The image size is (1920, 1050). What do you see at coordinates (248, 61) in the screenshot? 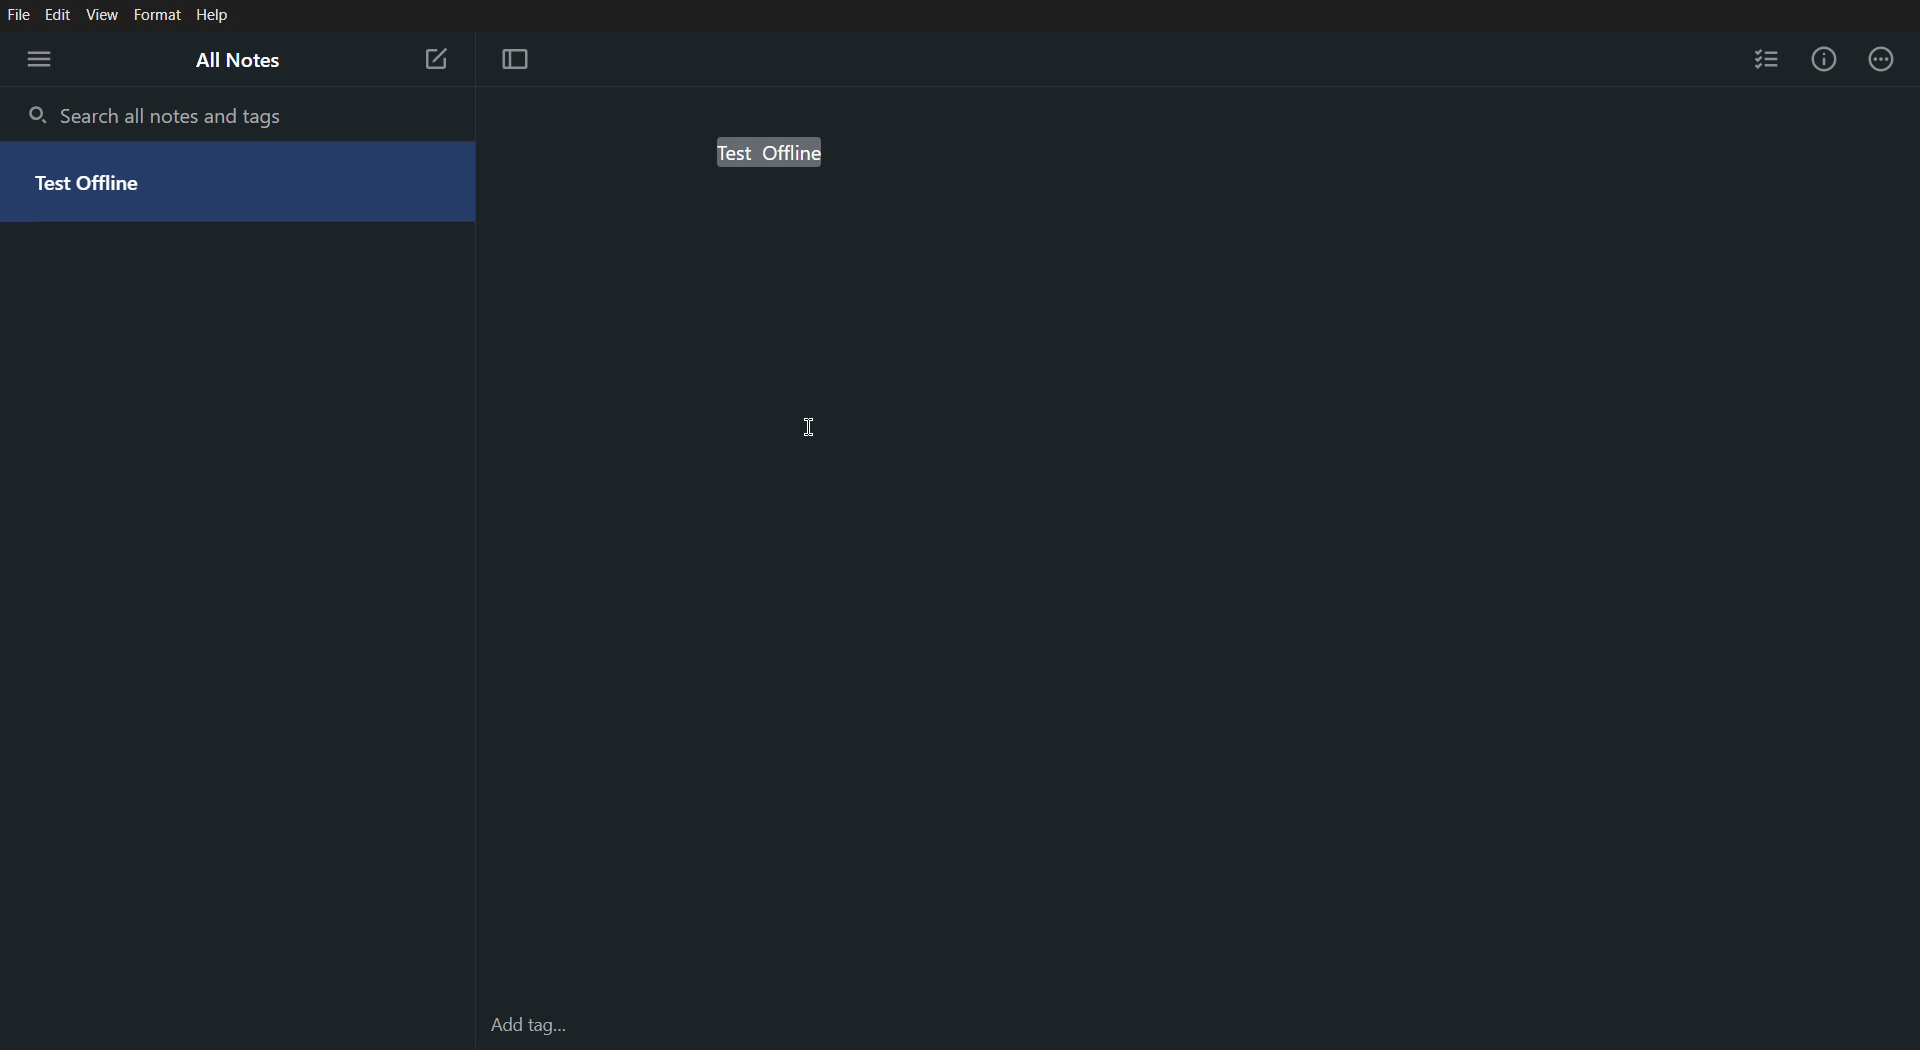
I see `All Notes` at bounding box center [248, 61].